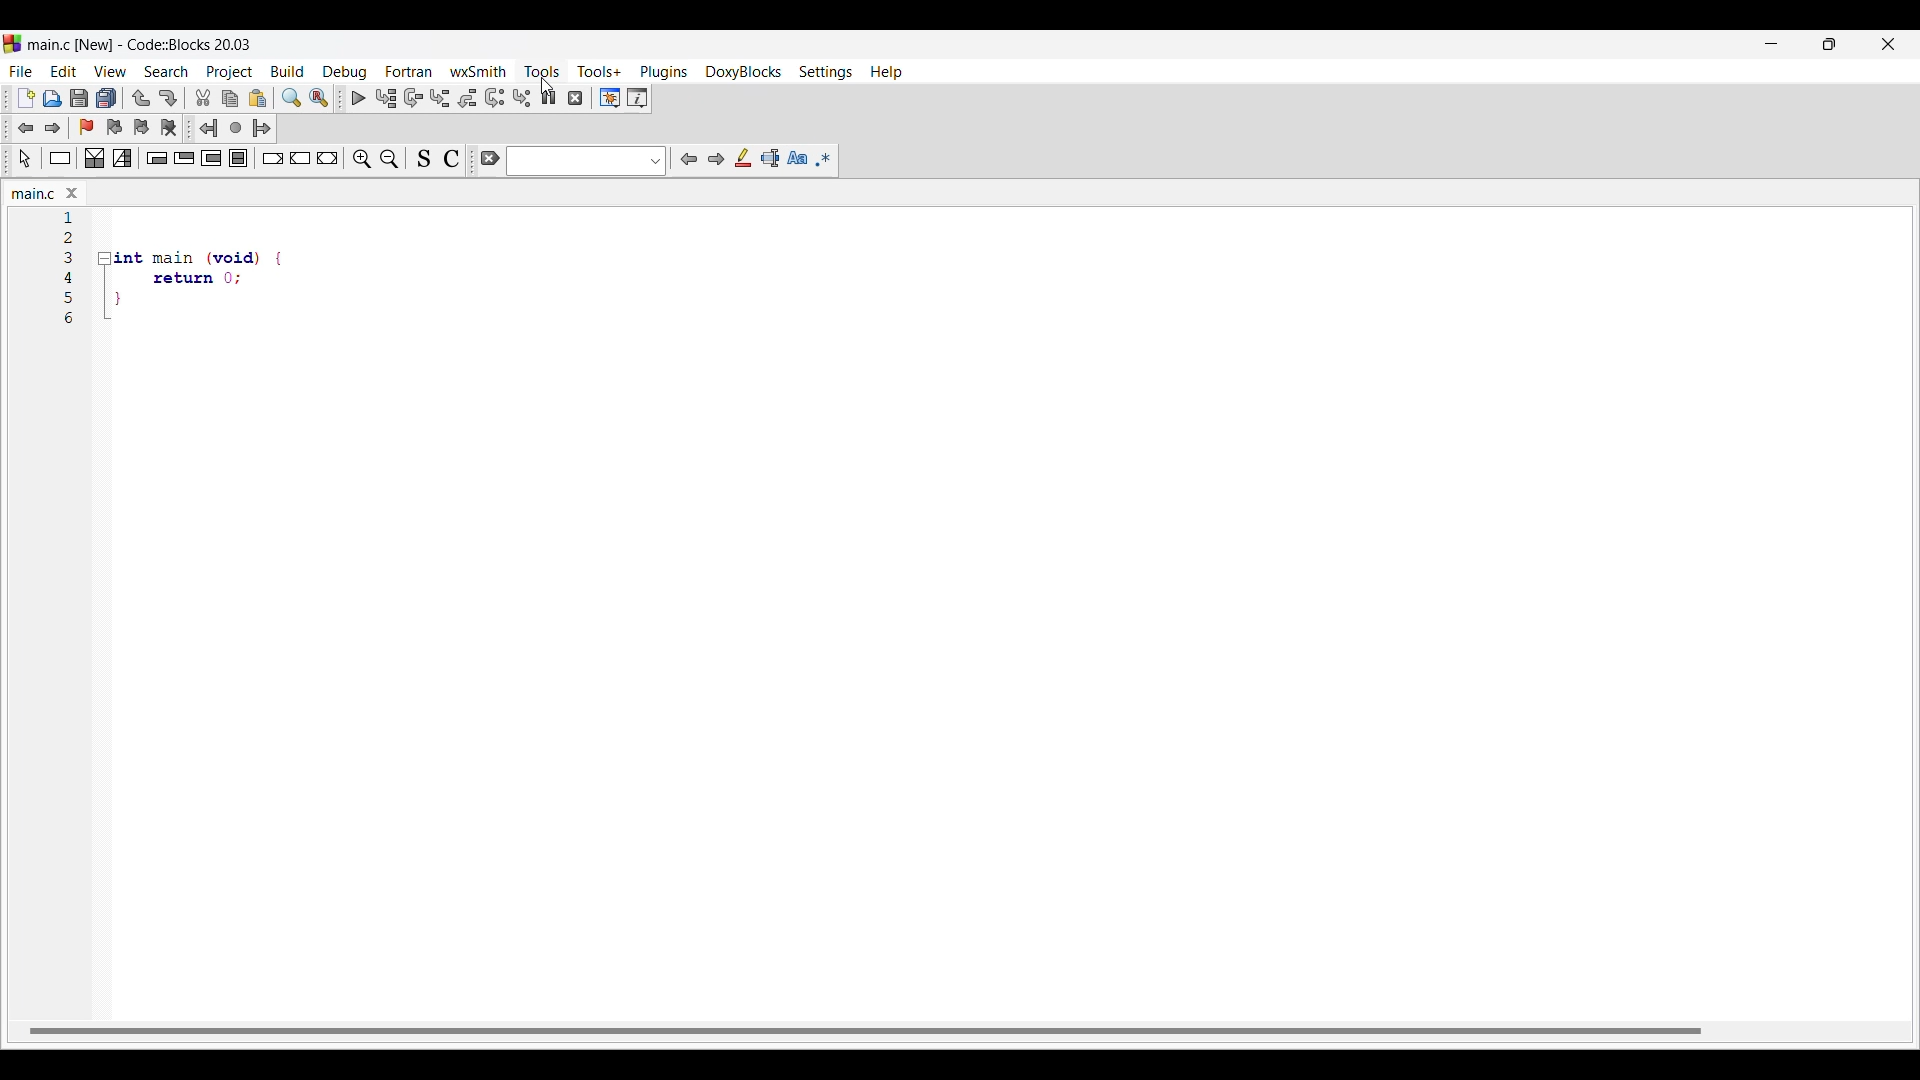 The height and width of the screenshot is (1080, 1920). Describe the element at coordinates (743, 158) in the screenshot. I see `Highlight` at that location.